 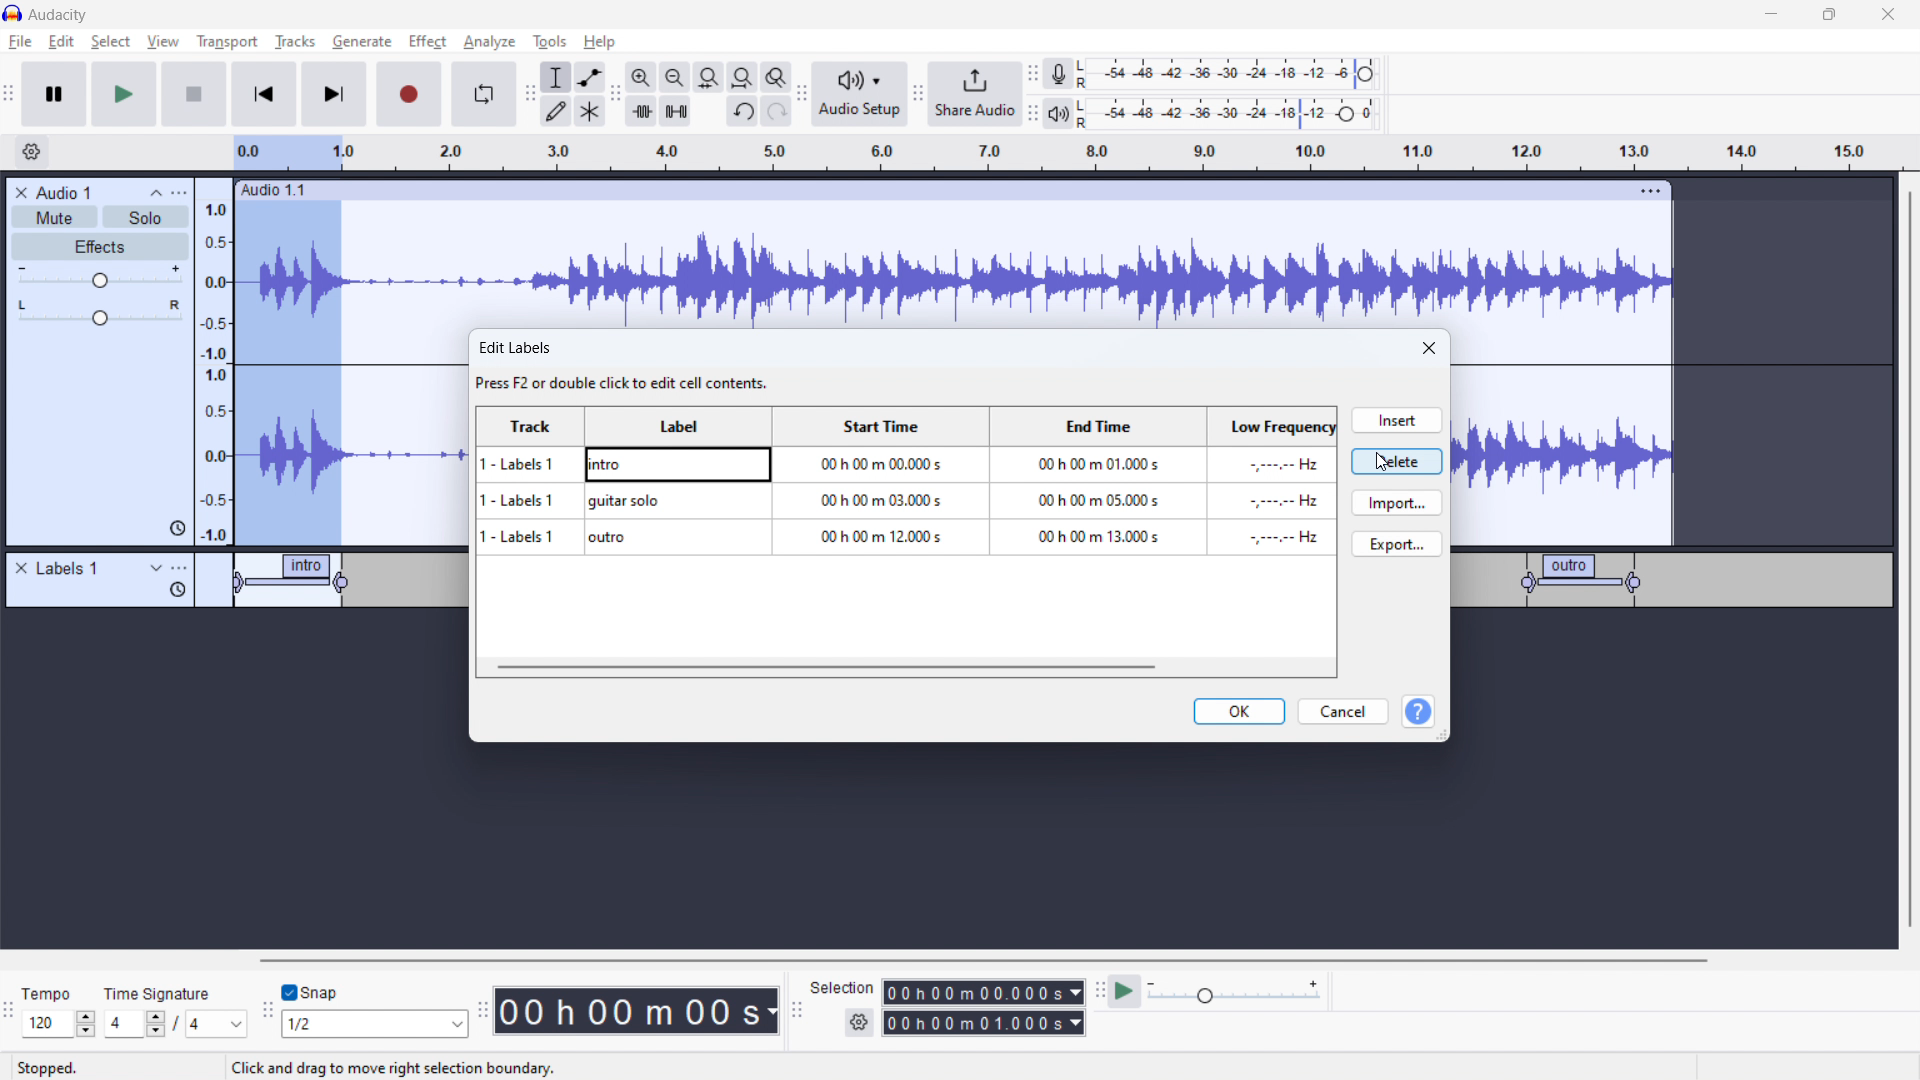 I want to click on recording meter, so click(x=1059, y=74).